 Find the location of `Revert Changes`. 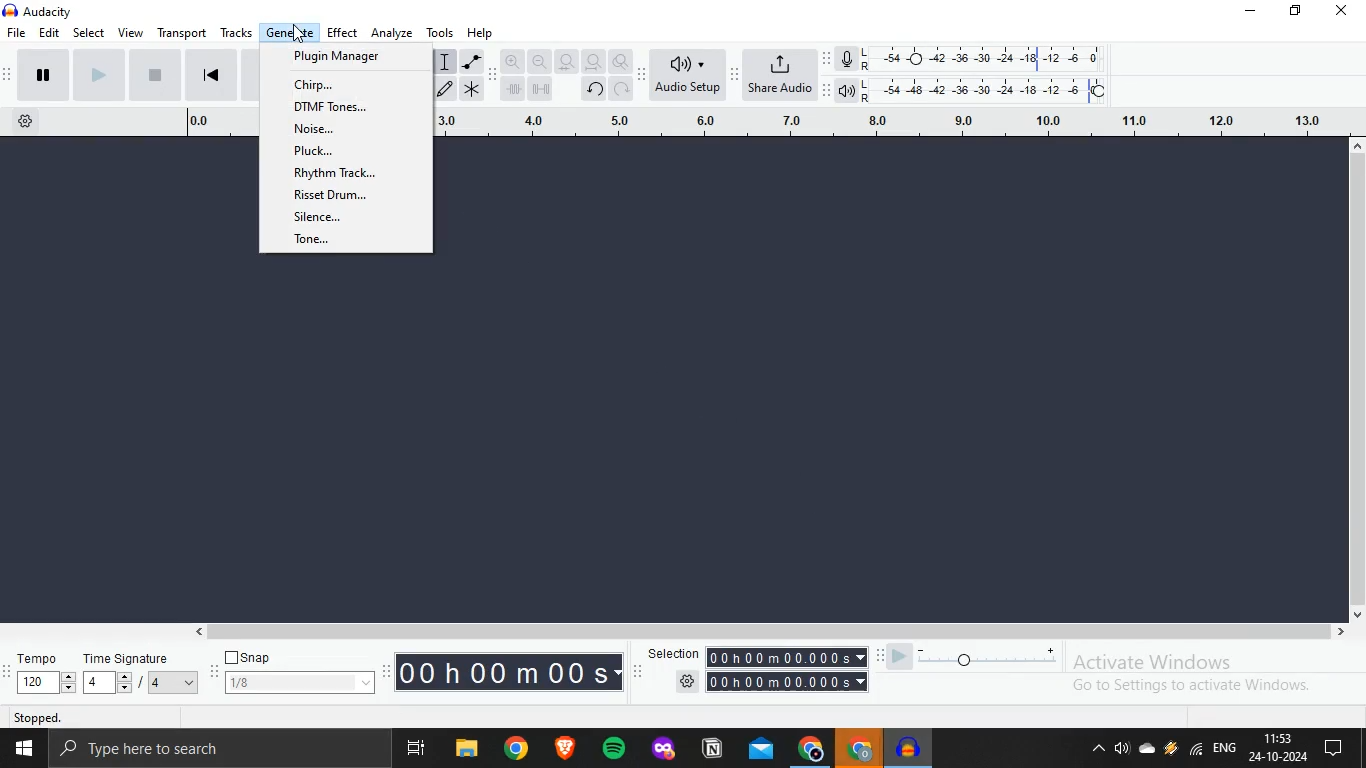

Revert Changes is located at coordinates (593, 89).